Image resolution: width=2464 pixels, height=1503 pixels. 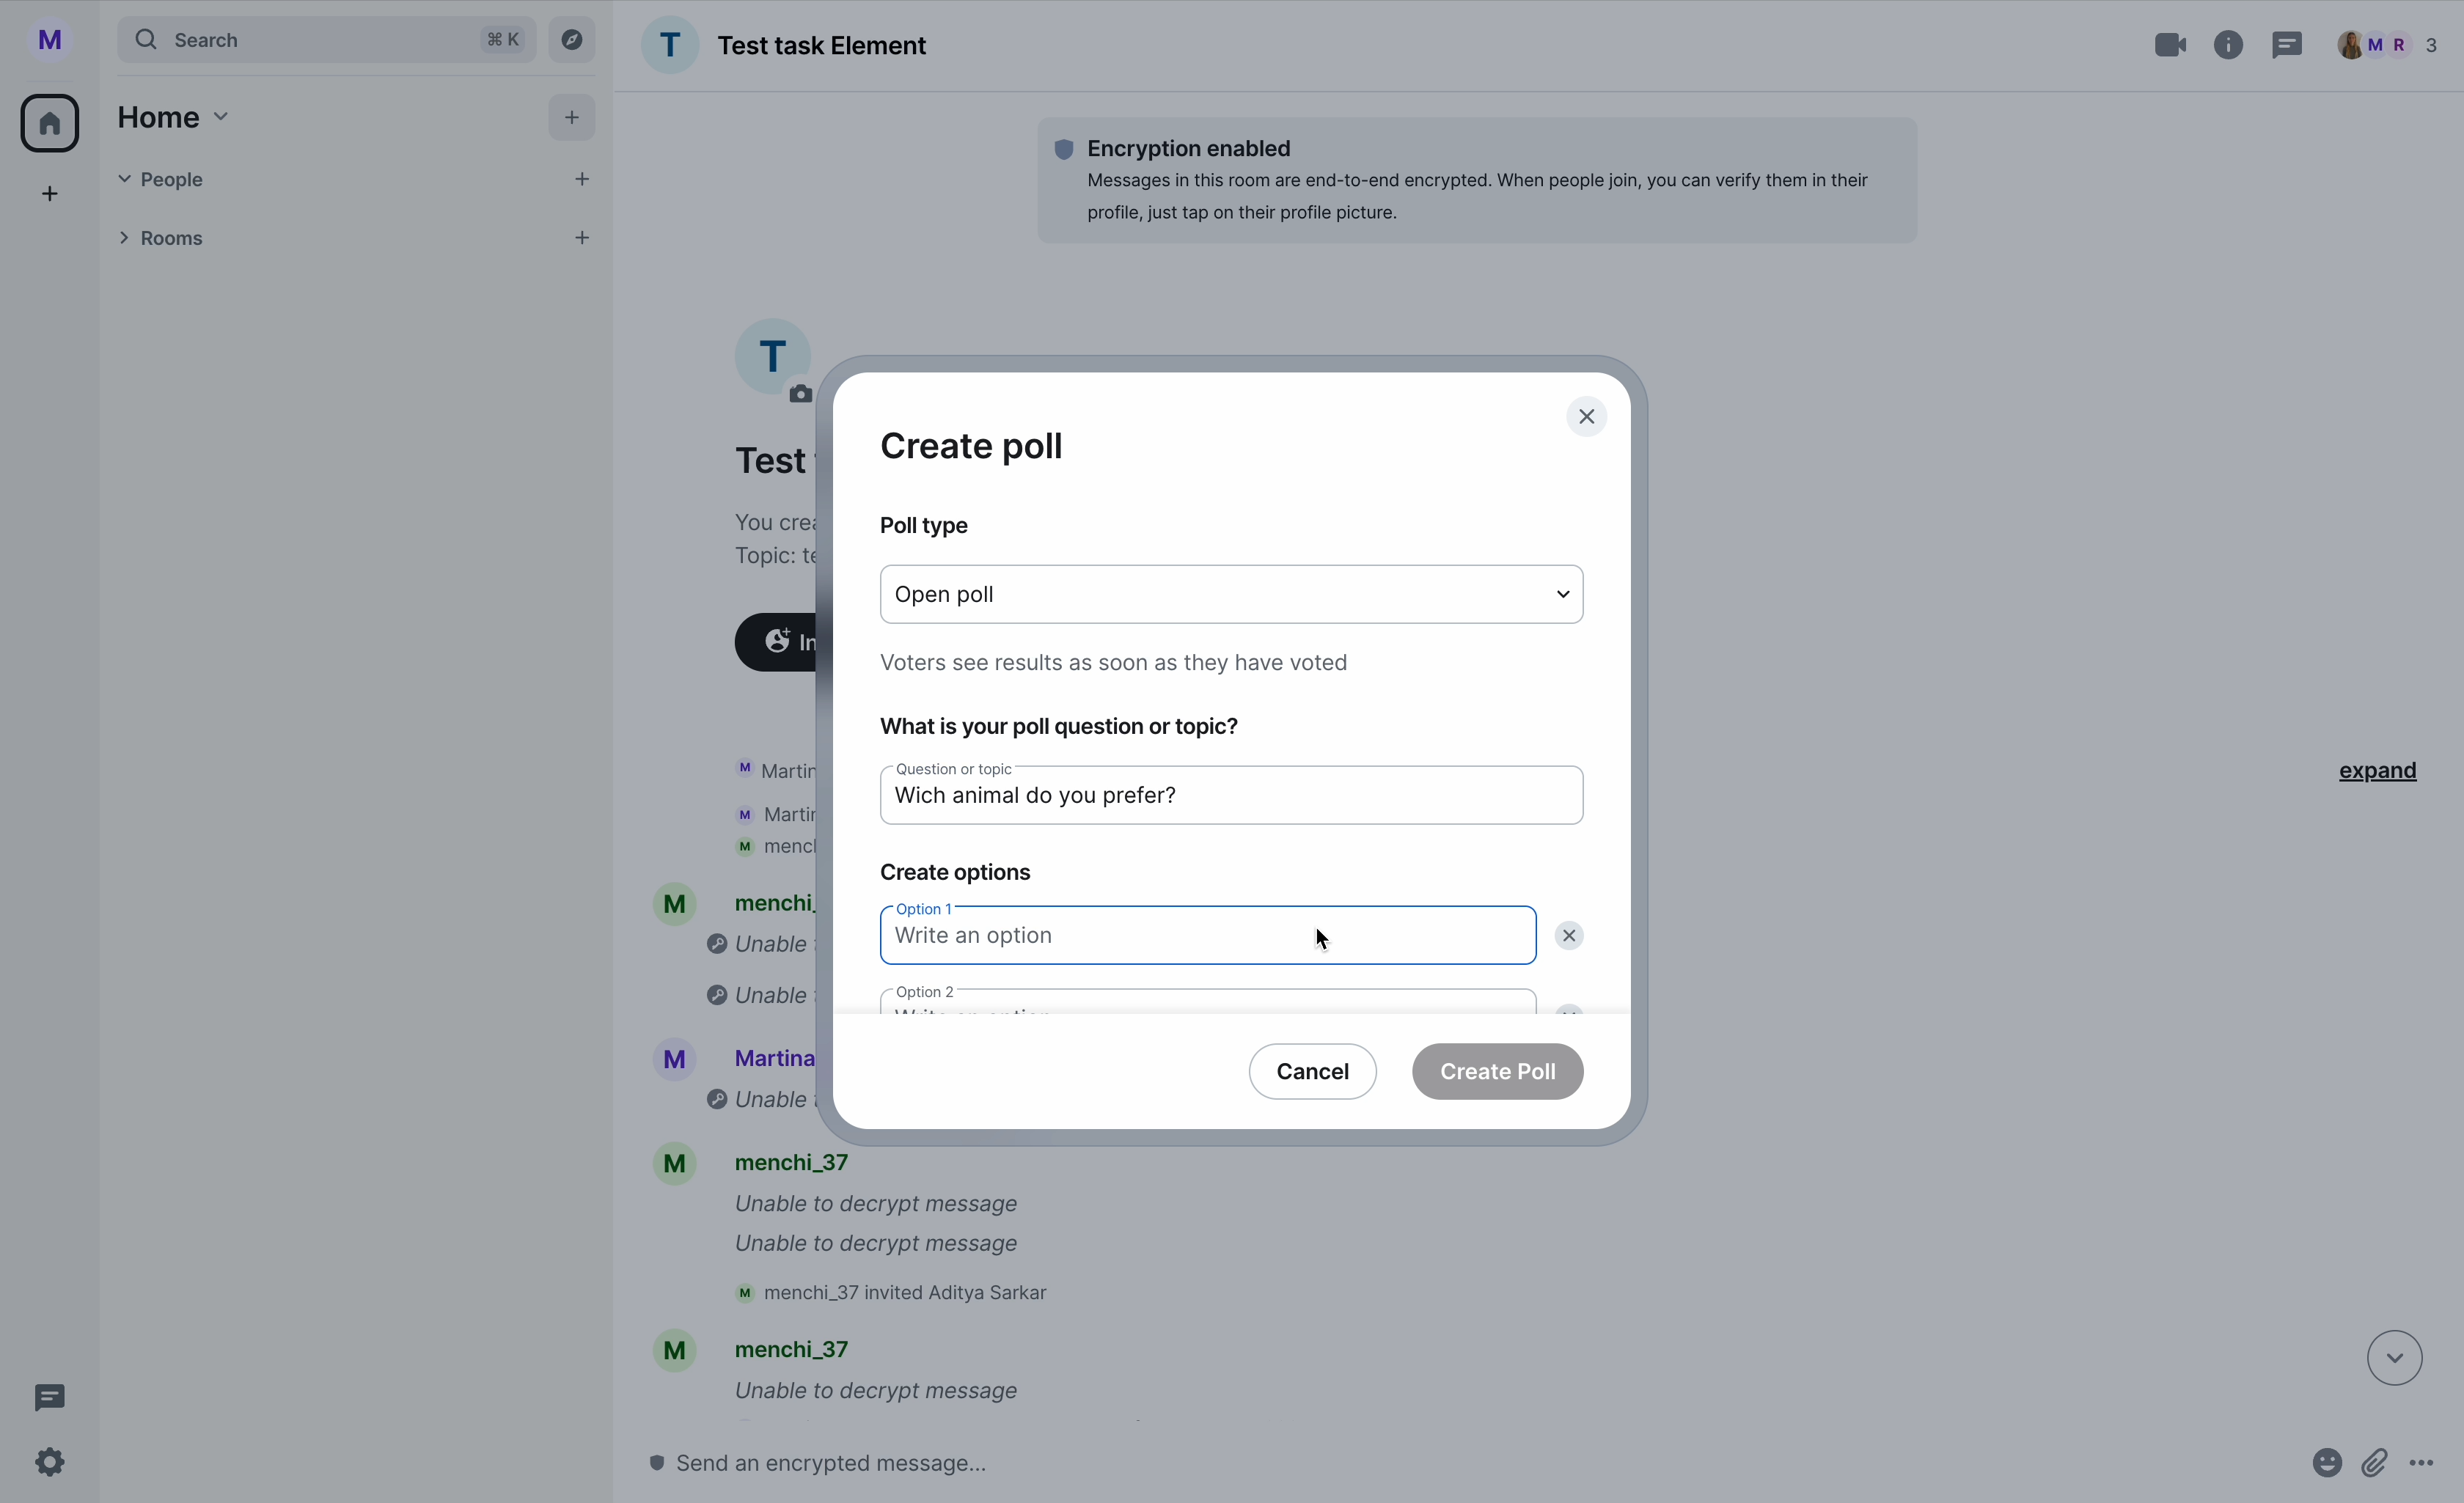 What do you see at coordinates (773, 355) in the screenshot?
I see `profile picture` at bounding box center [773, 355].